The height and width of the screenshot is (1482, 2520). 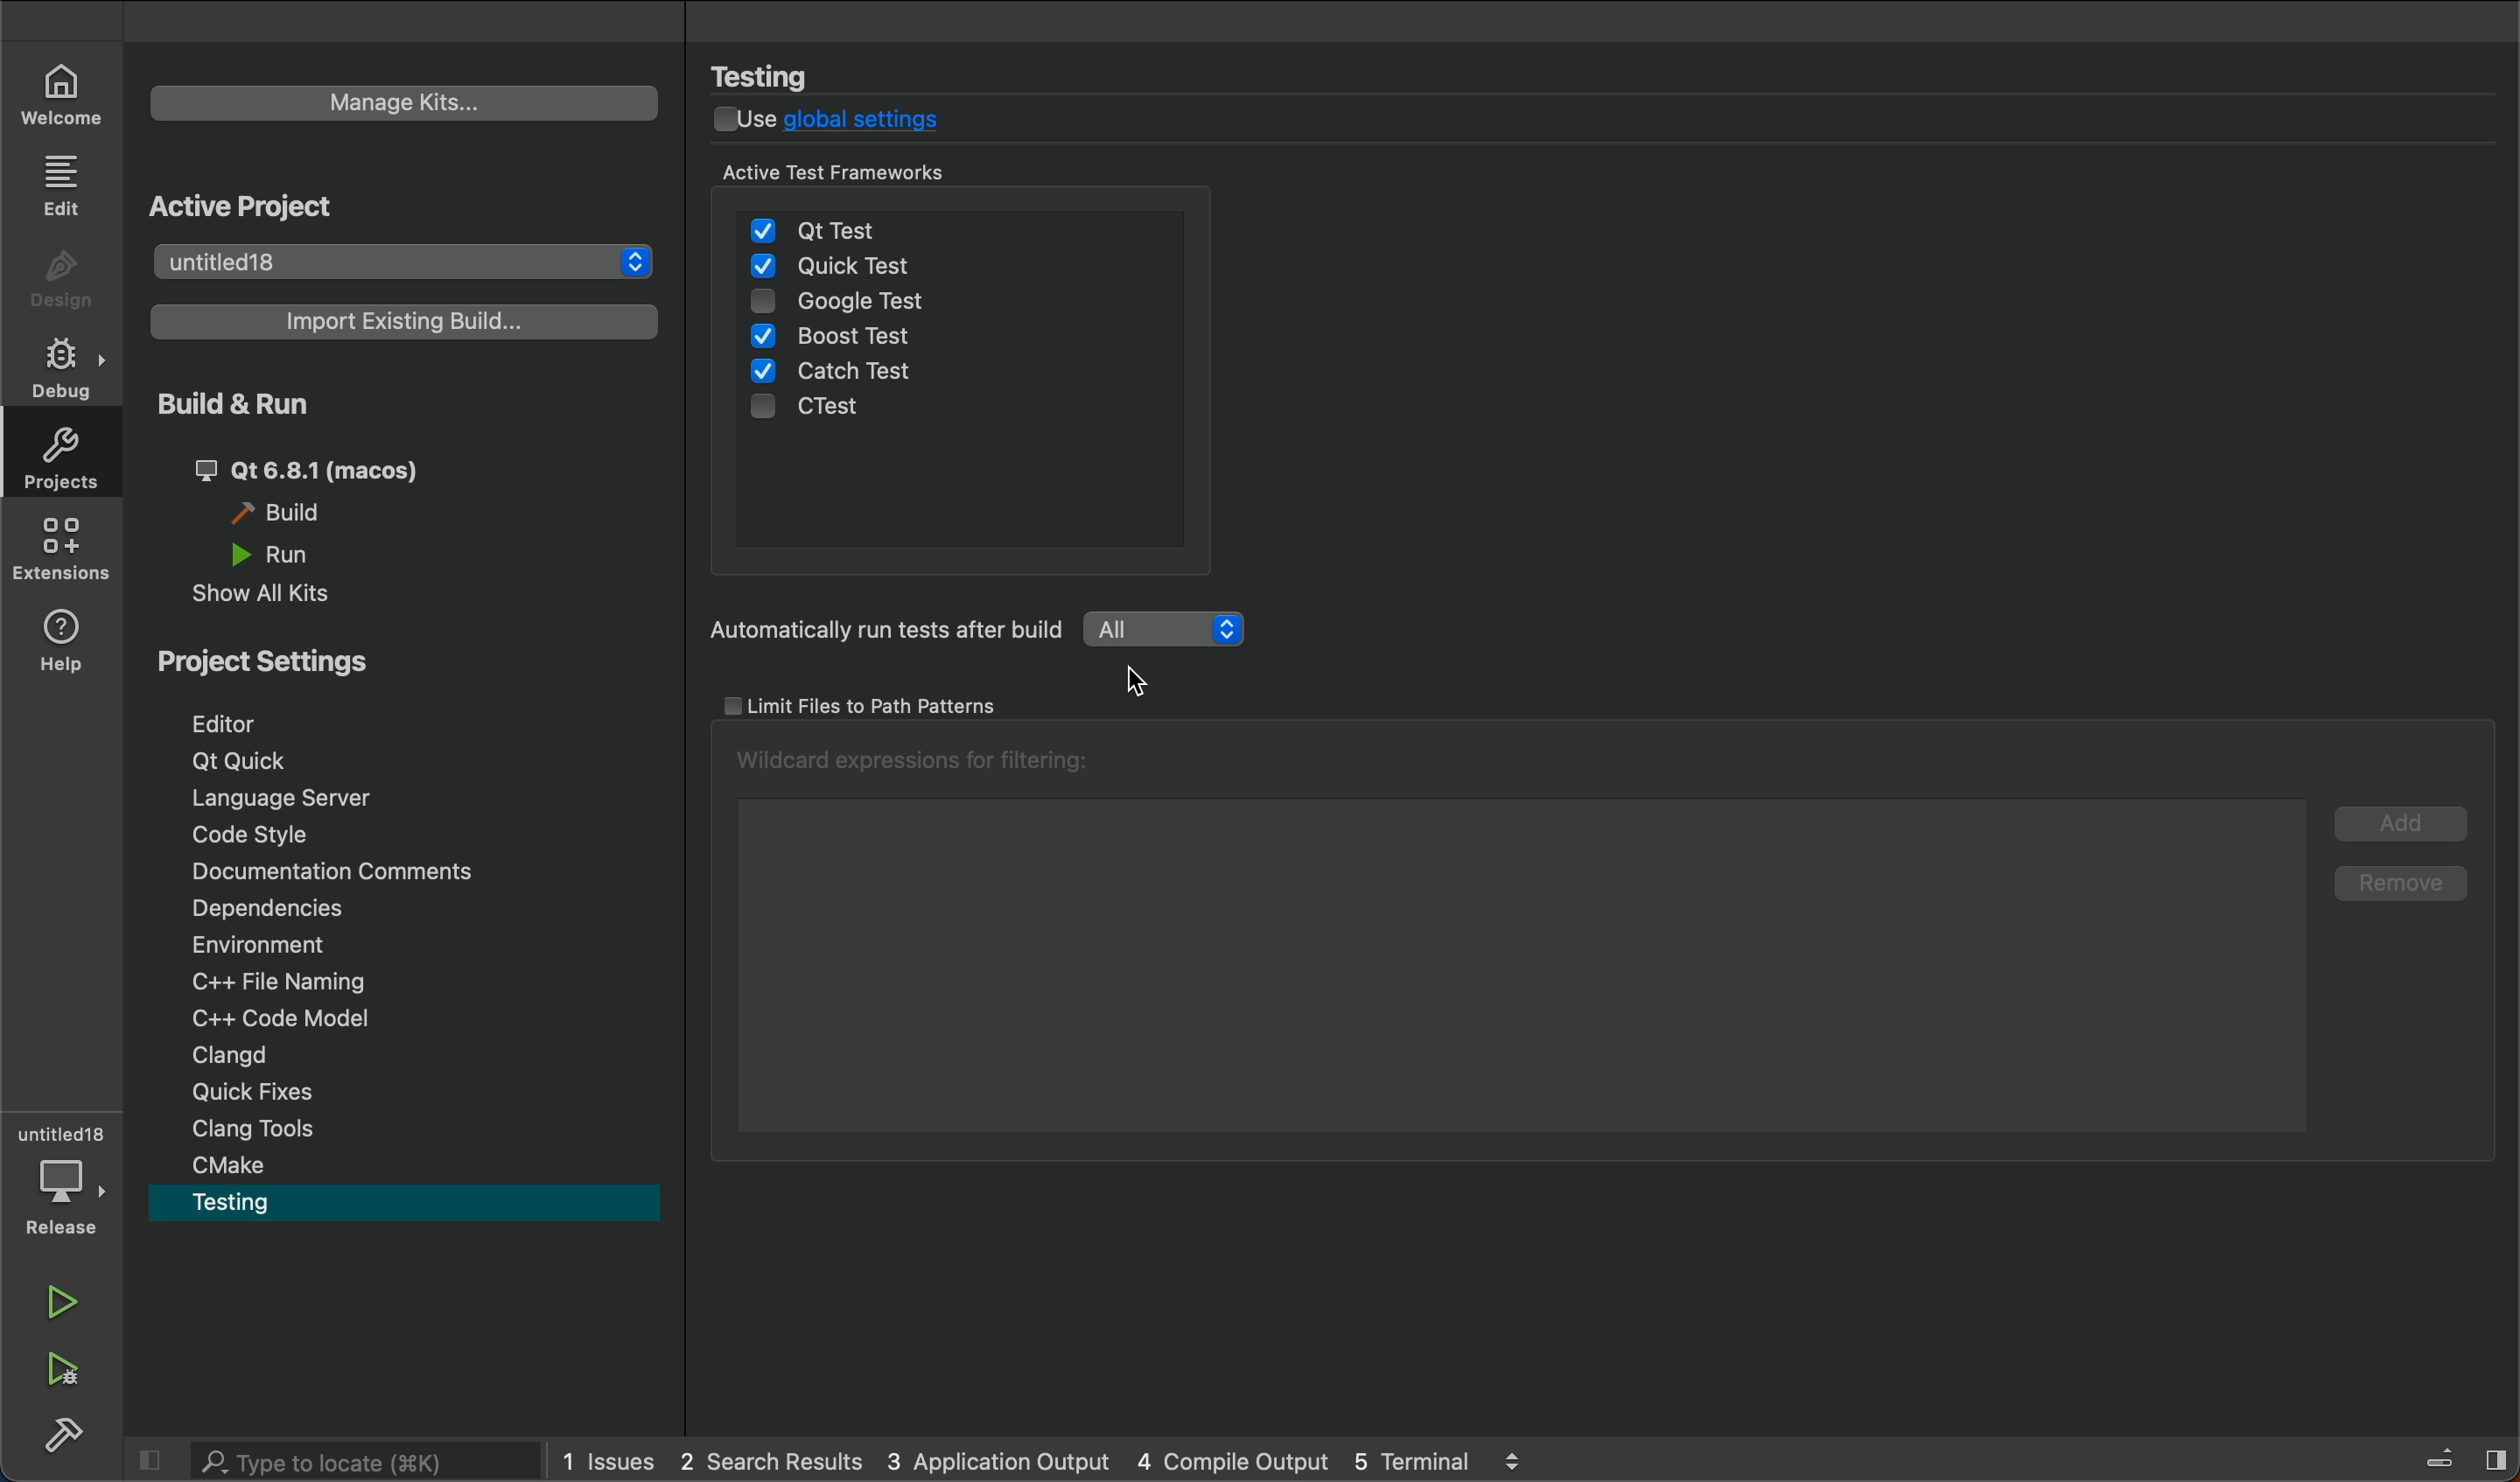 What do you see at coordinates (848, 122) in the screenshot?
I see `use global setting ` at bounding box center [848, 122].